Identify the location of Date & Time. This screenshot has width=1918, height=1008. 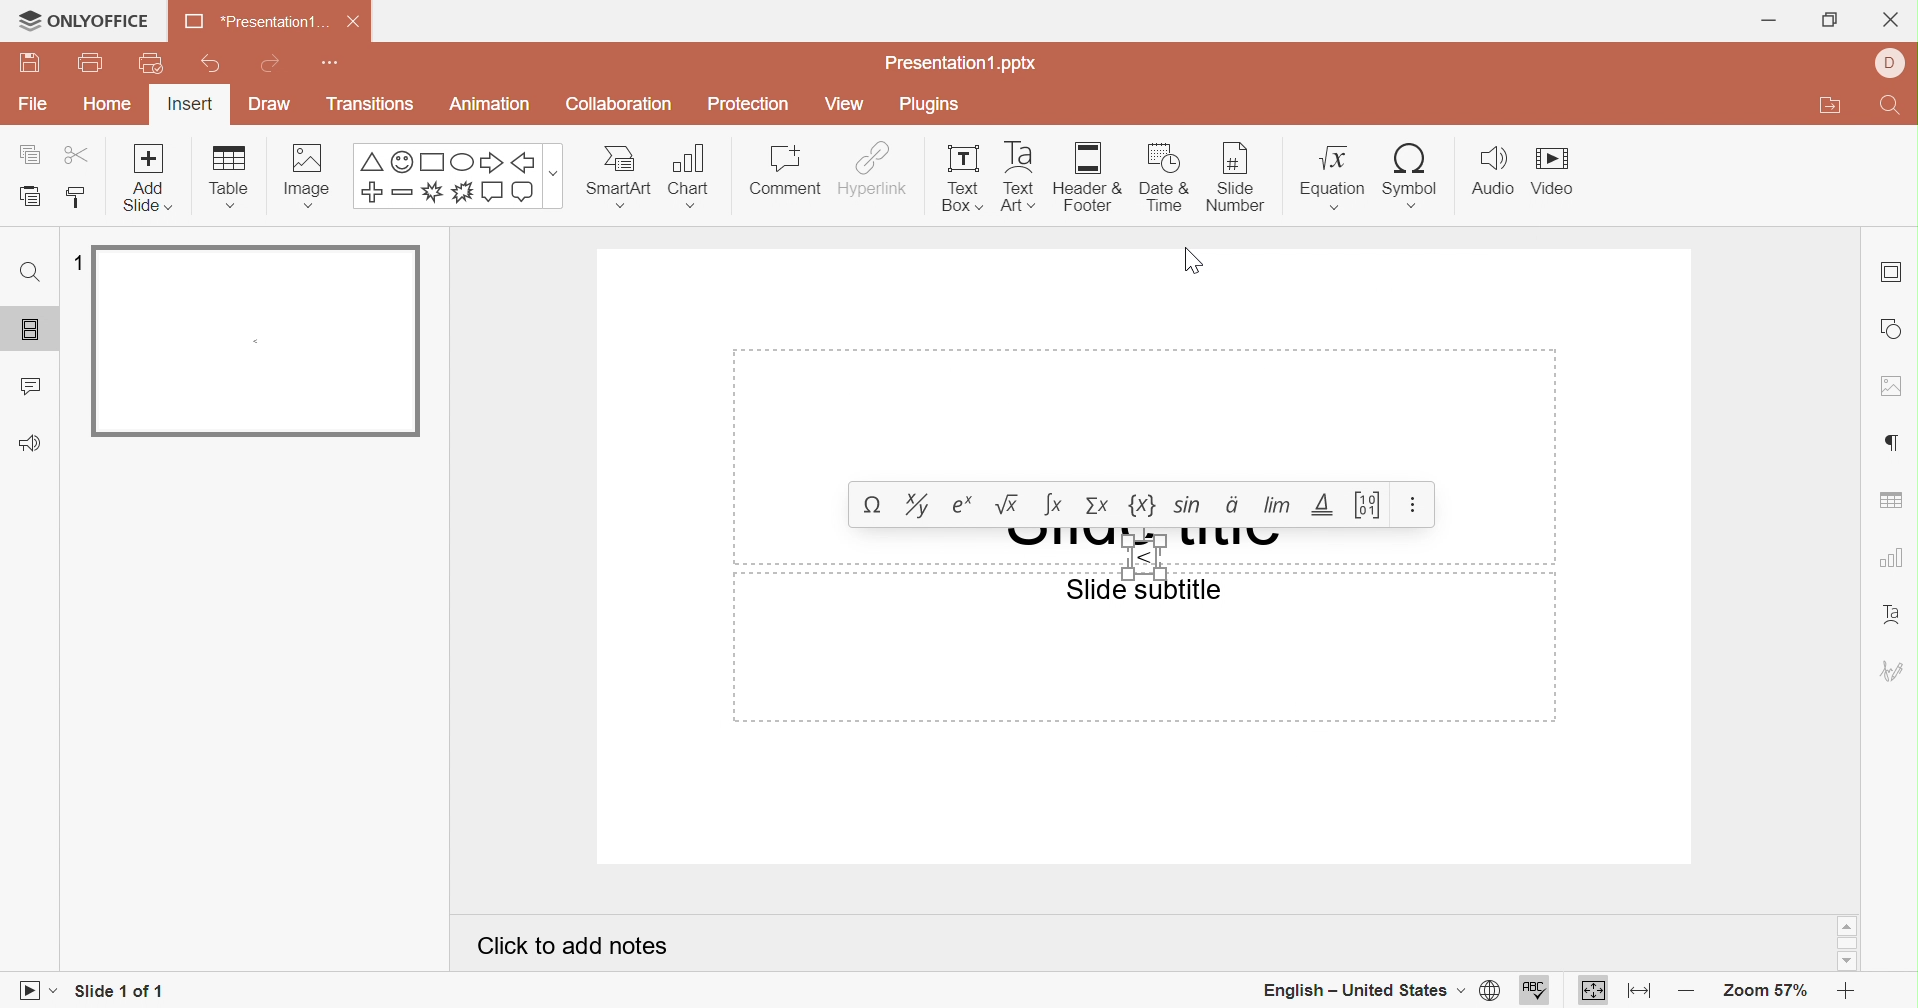
(1166, 176).